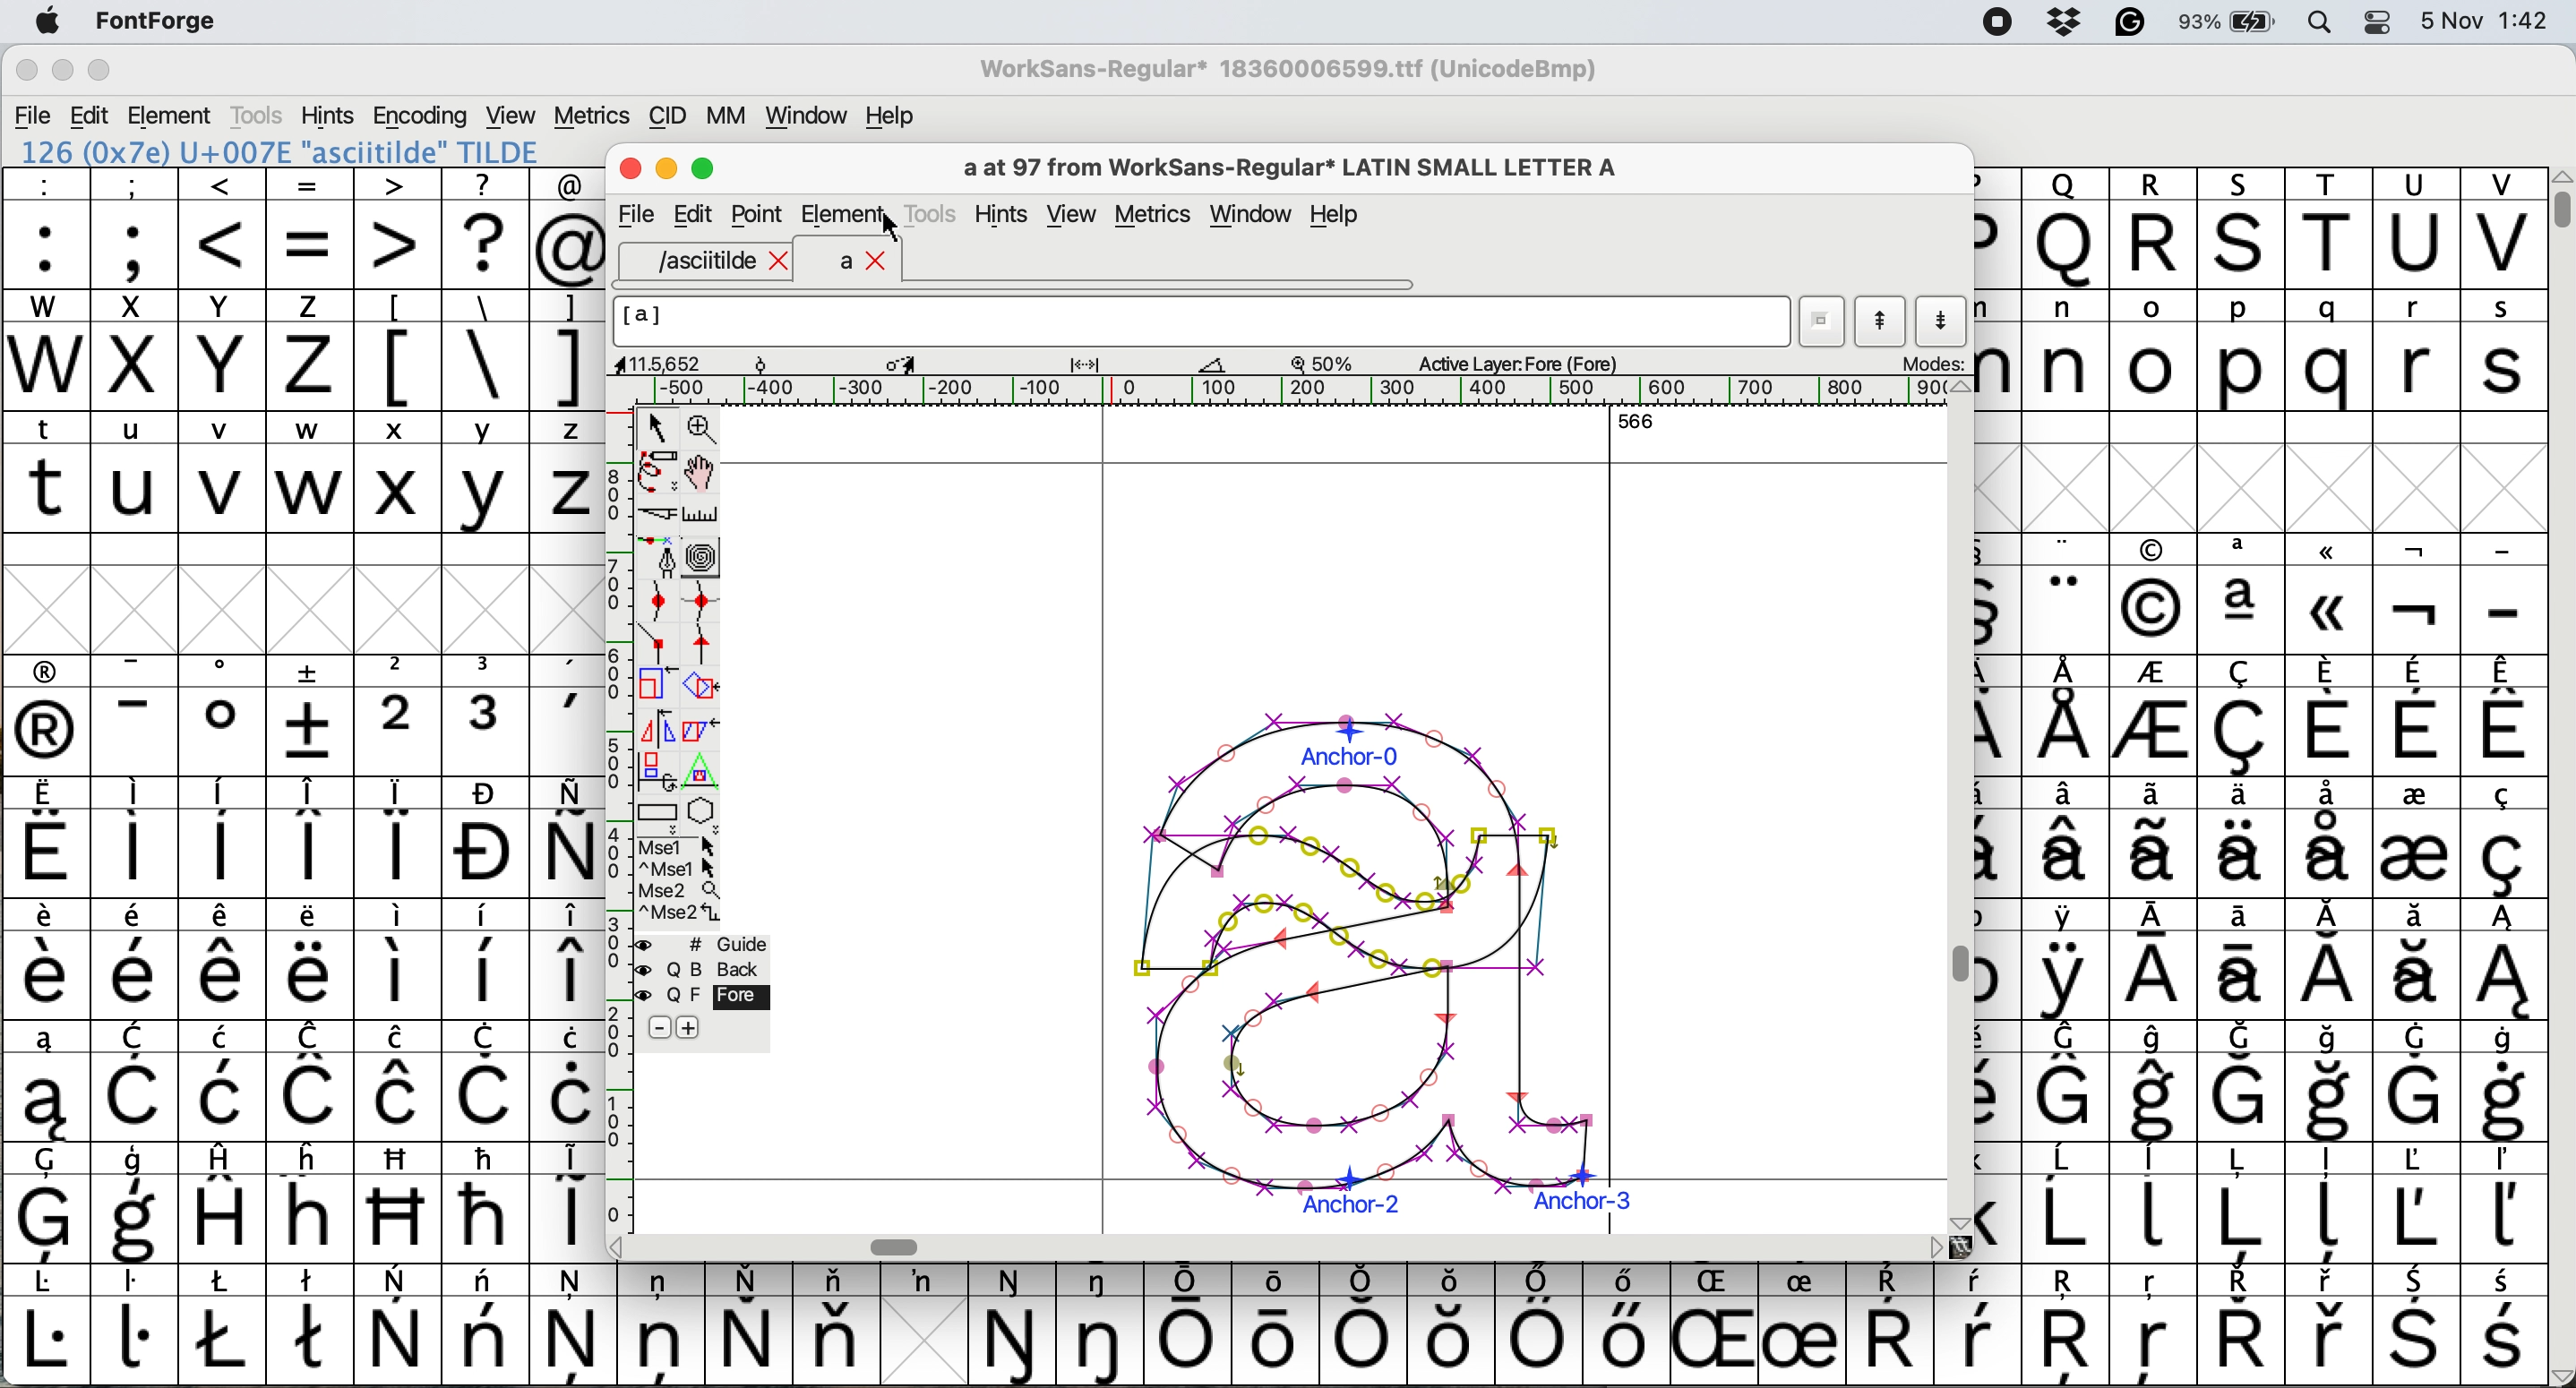 Image resolution: width=2576 pixels, height=1388 pixels. I want to click on R, so click(2153, 229).